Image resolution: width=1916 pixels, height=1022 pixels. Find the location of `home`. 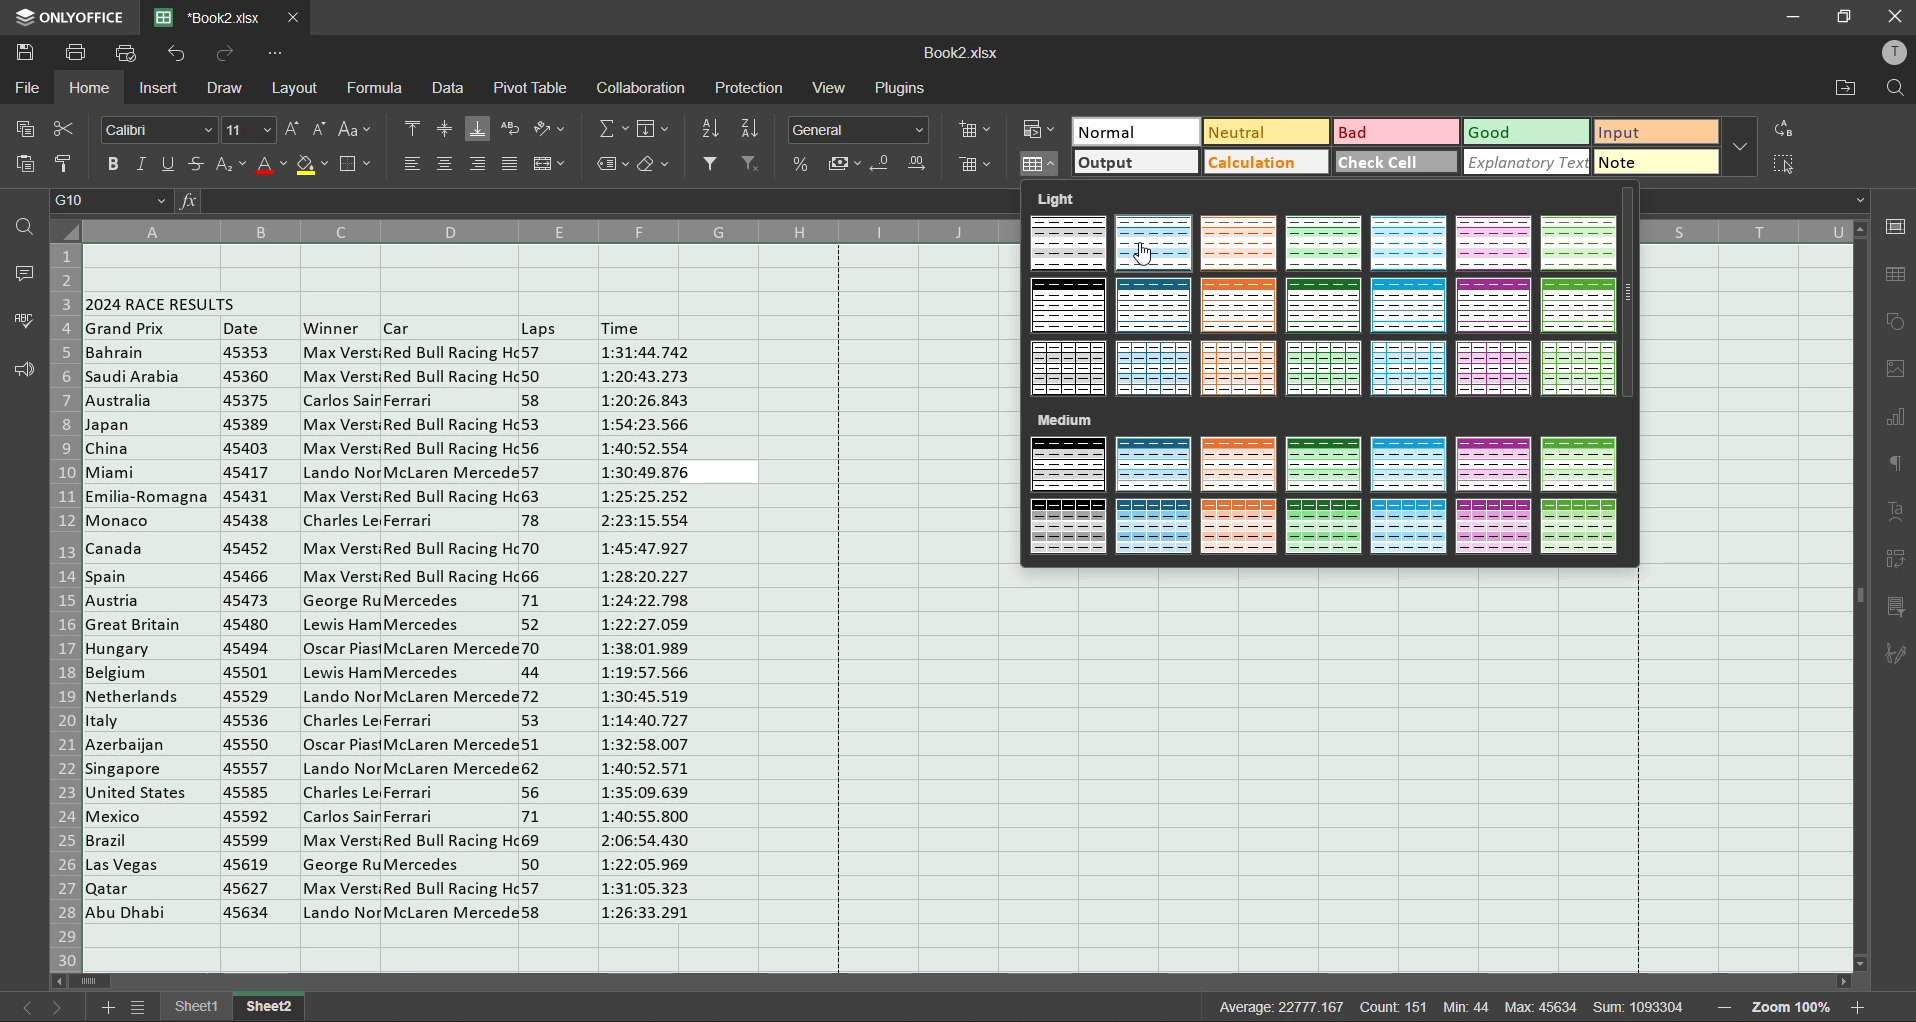

home is located at coordinates (90, 89).